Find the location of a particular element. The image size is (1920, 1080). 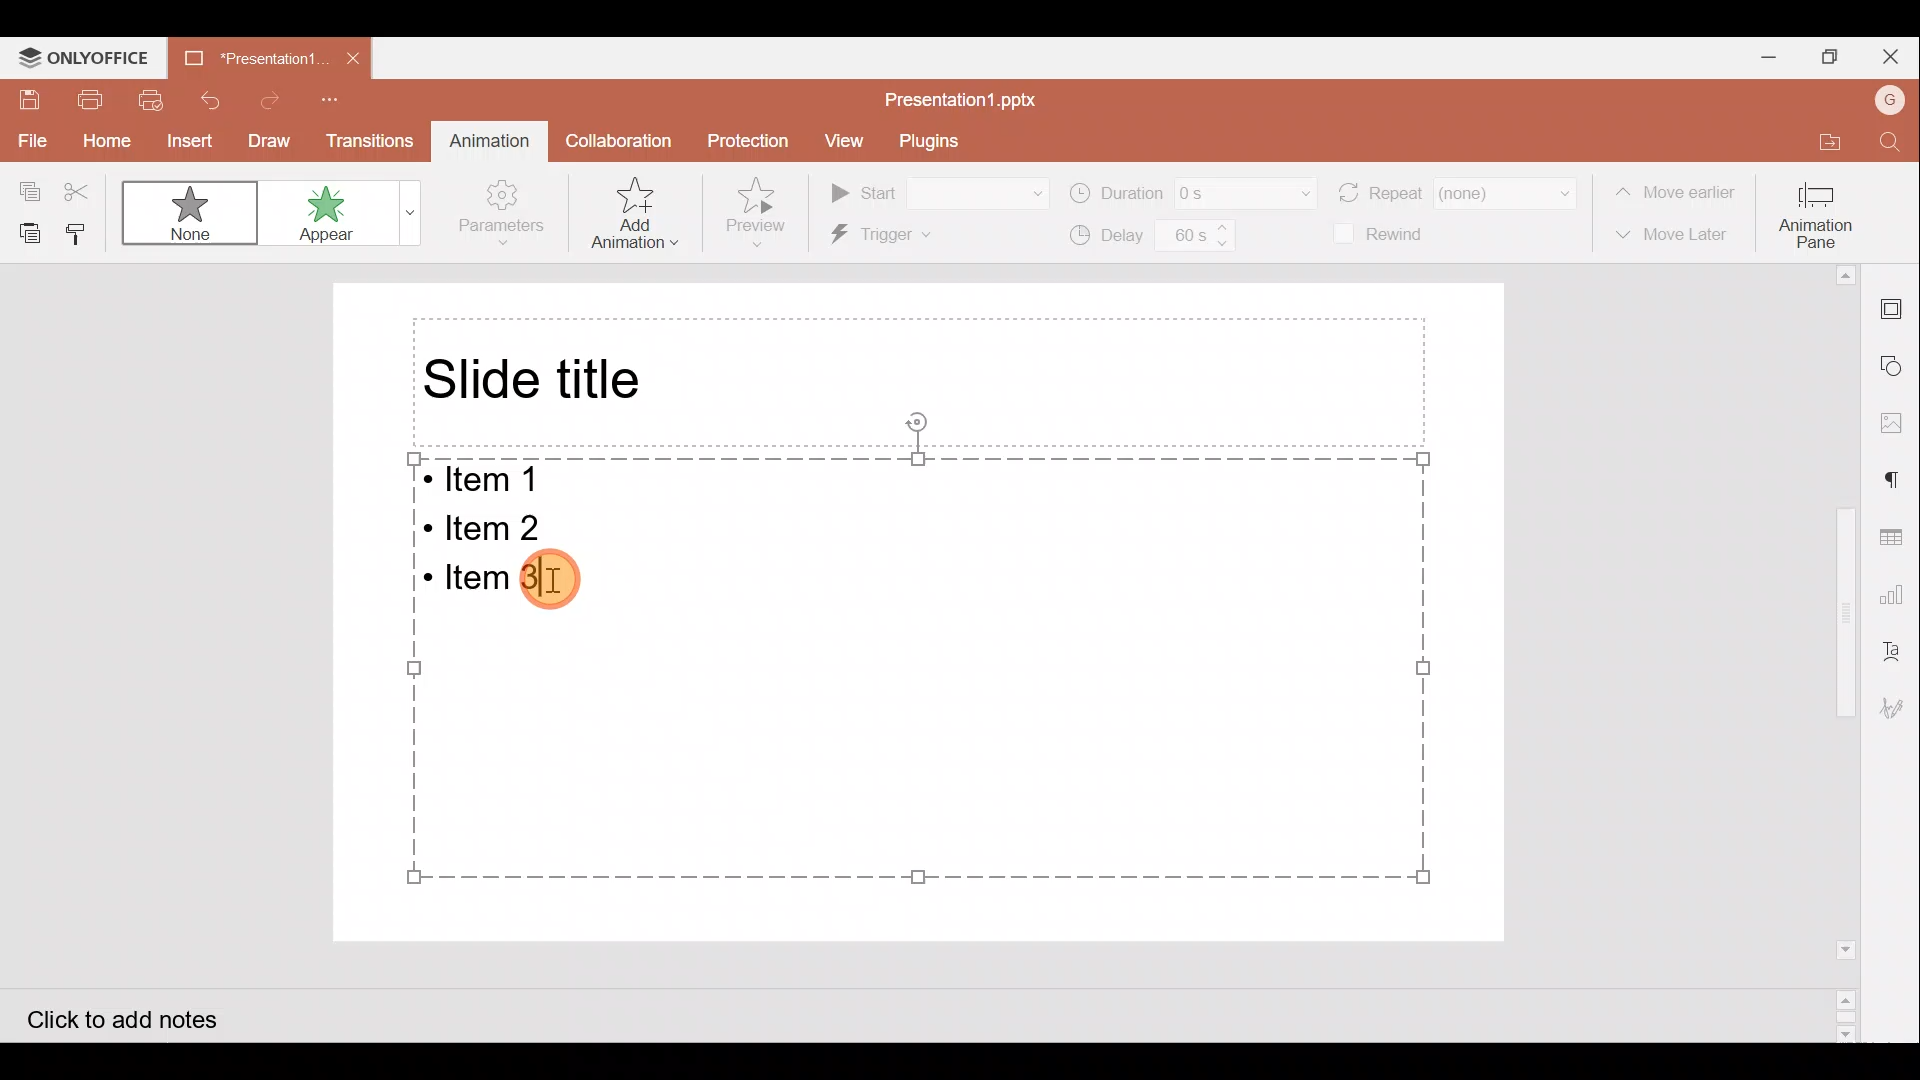

Delay is located at coordinates (1153, 239).